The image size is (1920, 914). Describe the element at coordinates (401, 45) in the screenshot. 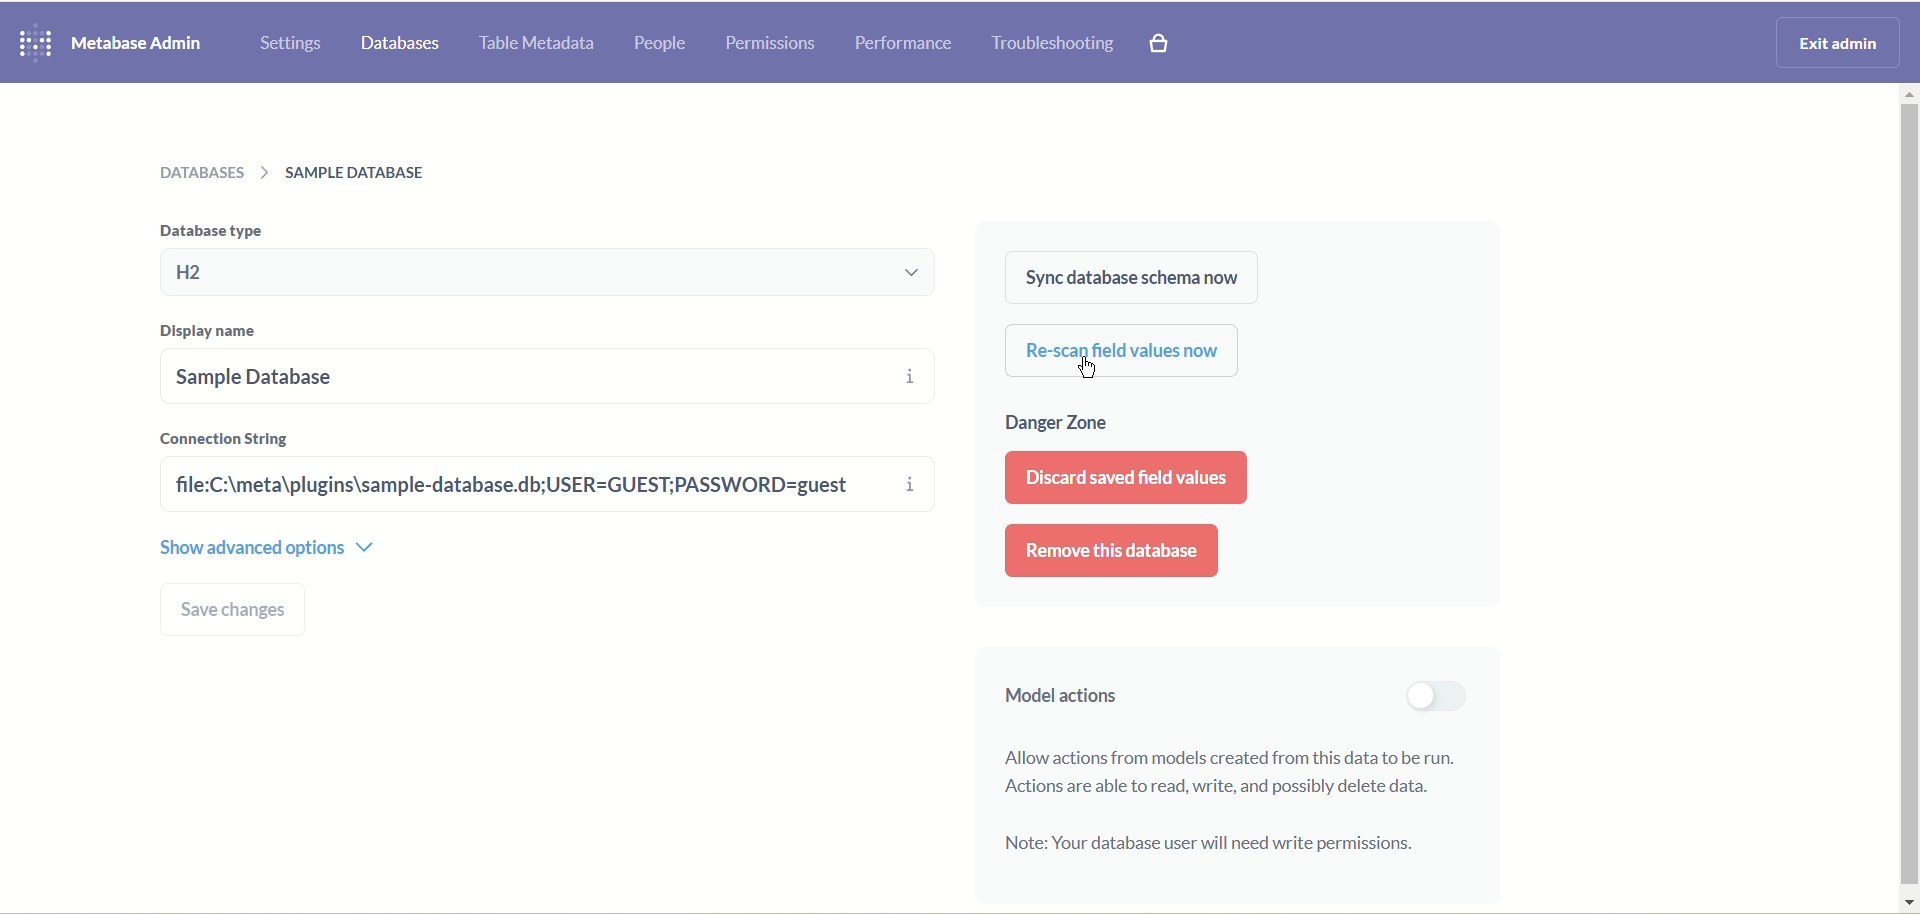

I see `databases` at that location.